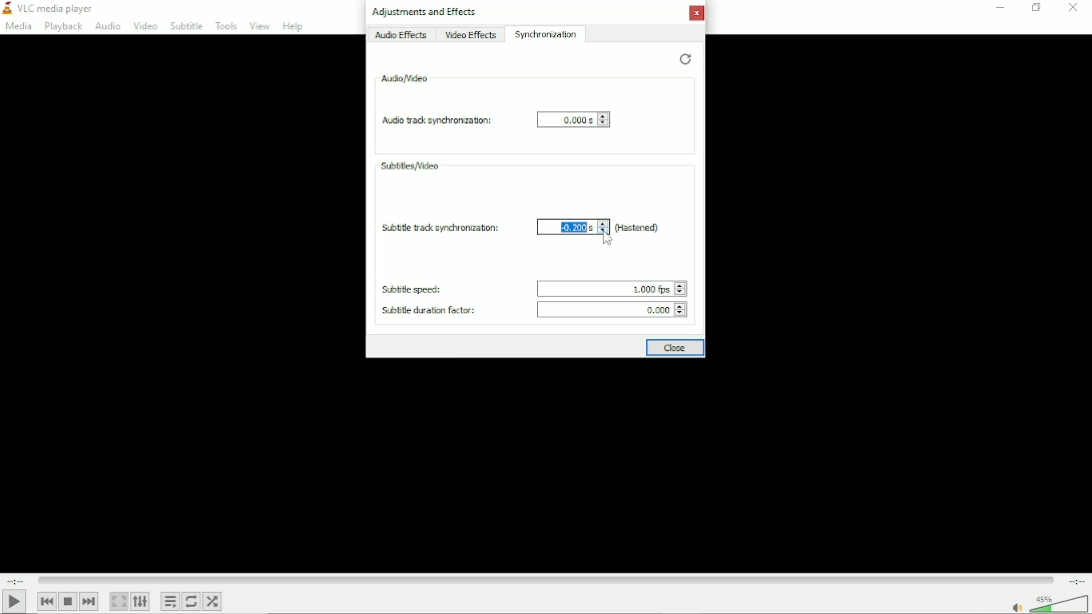 Image resolution: width=1092 pixels, height=614 pixels. What do you see at coordinates (1046, 603) in the screenshot?
I see `Volume` at bounding box center [1046, 603].